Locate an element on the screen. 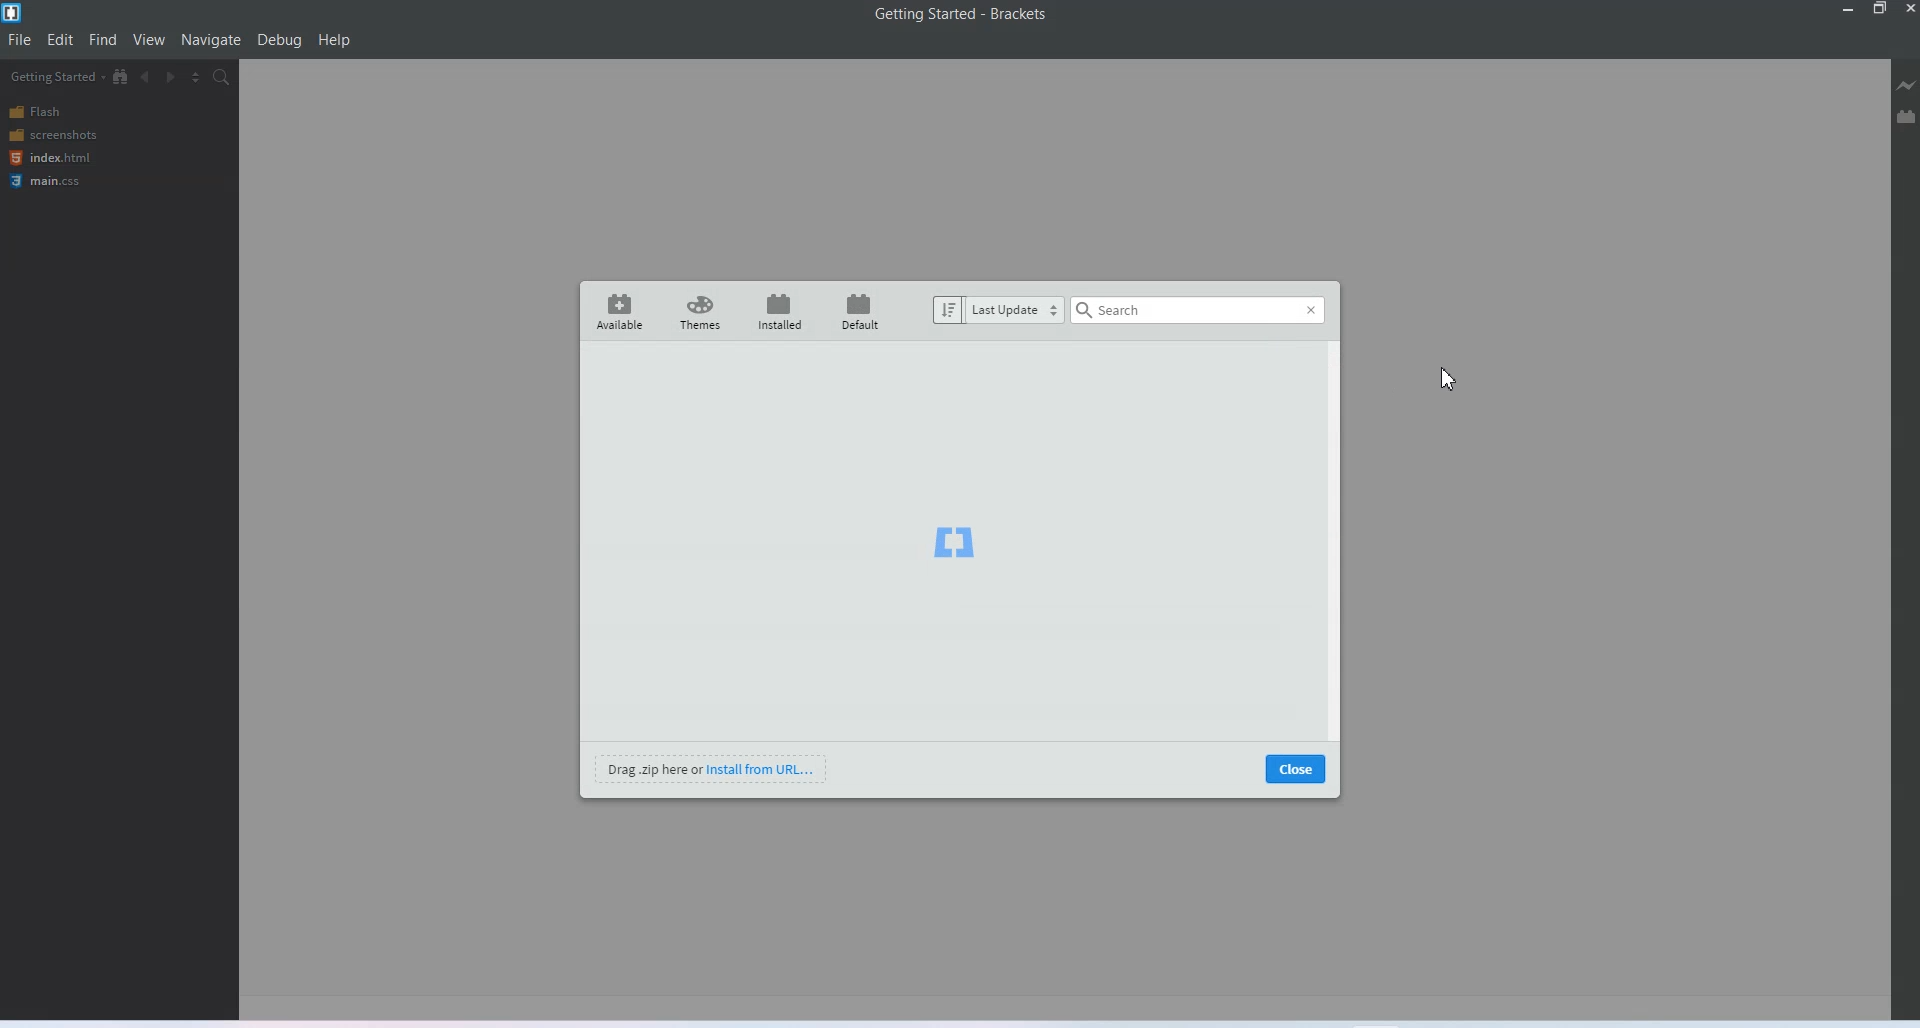 Image resolution: width=1920 pixels, height=1028 pixels. Theme is located at coordinates (700, 311).